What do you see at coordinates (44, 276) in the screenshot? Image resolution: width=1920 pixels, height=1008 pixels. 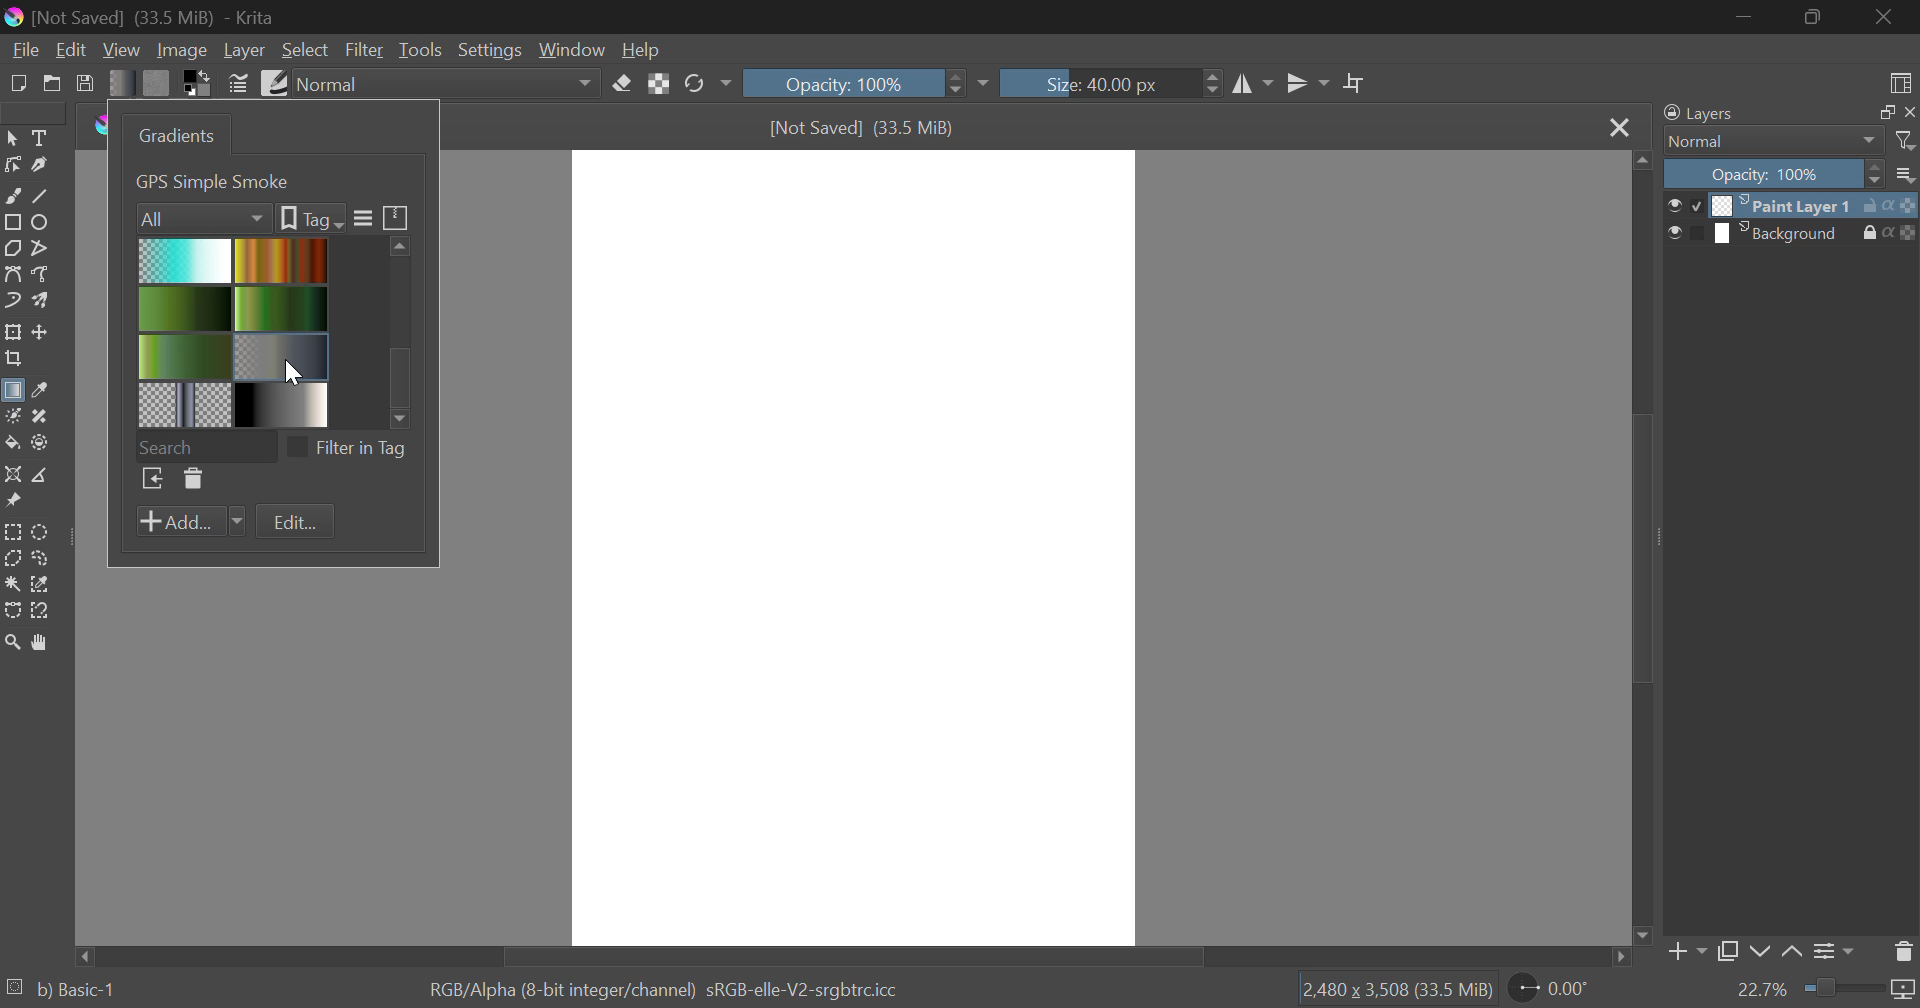 I see `Freehand Path Tool` at bounding box center [44, 276].